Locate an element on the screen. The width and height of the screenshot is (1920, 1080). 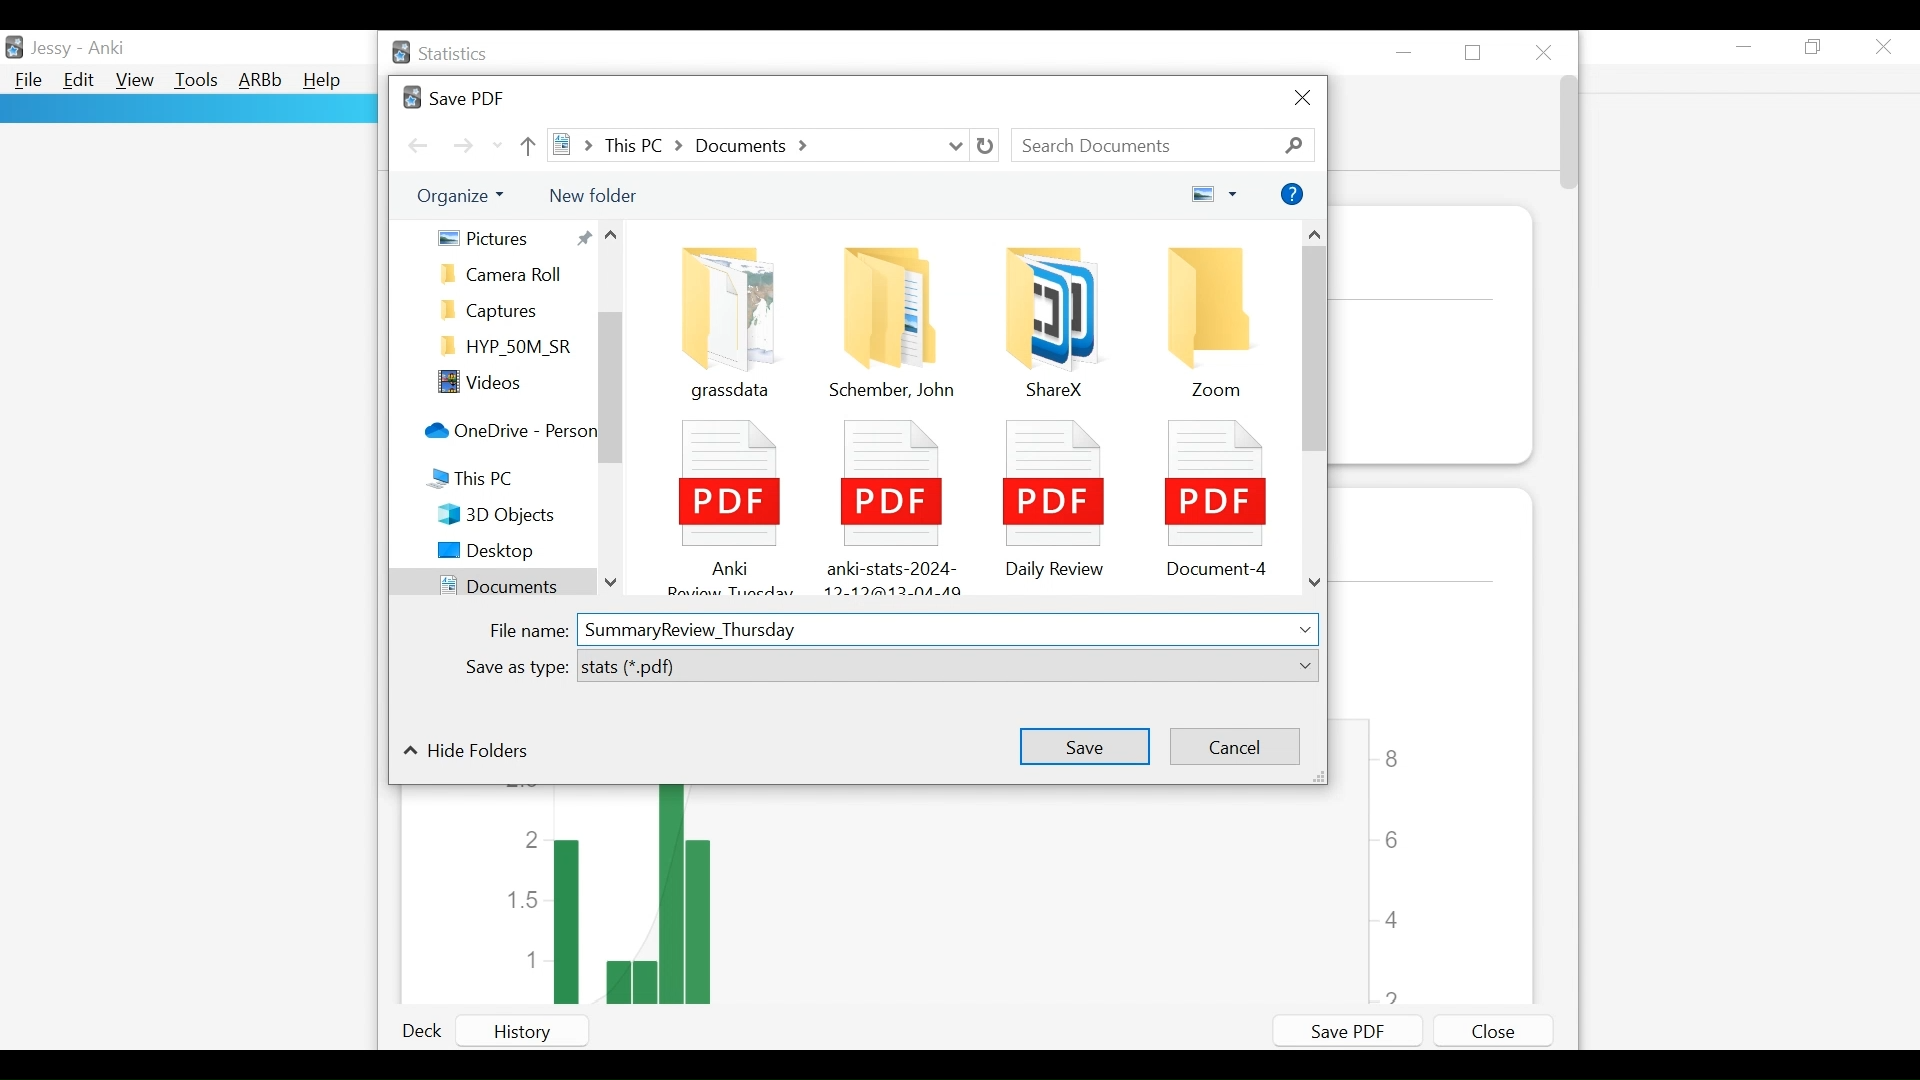
PDF is located at coordinates (1215, 494).